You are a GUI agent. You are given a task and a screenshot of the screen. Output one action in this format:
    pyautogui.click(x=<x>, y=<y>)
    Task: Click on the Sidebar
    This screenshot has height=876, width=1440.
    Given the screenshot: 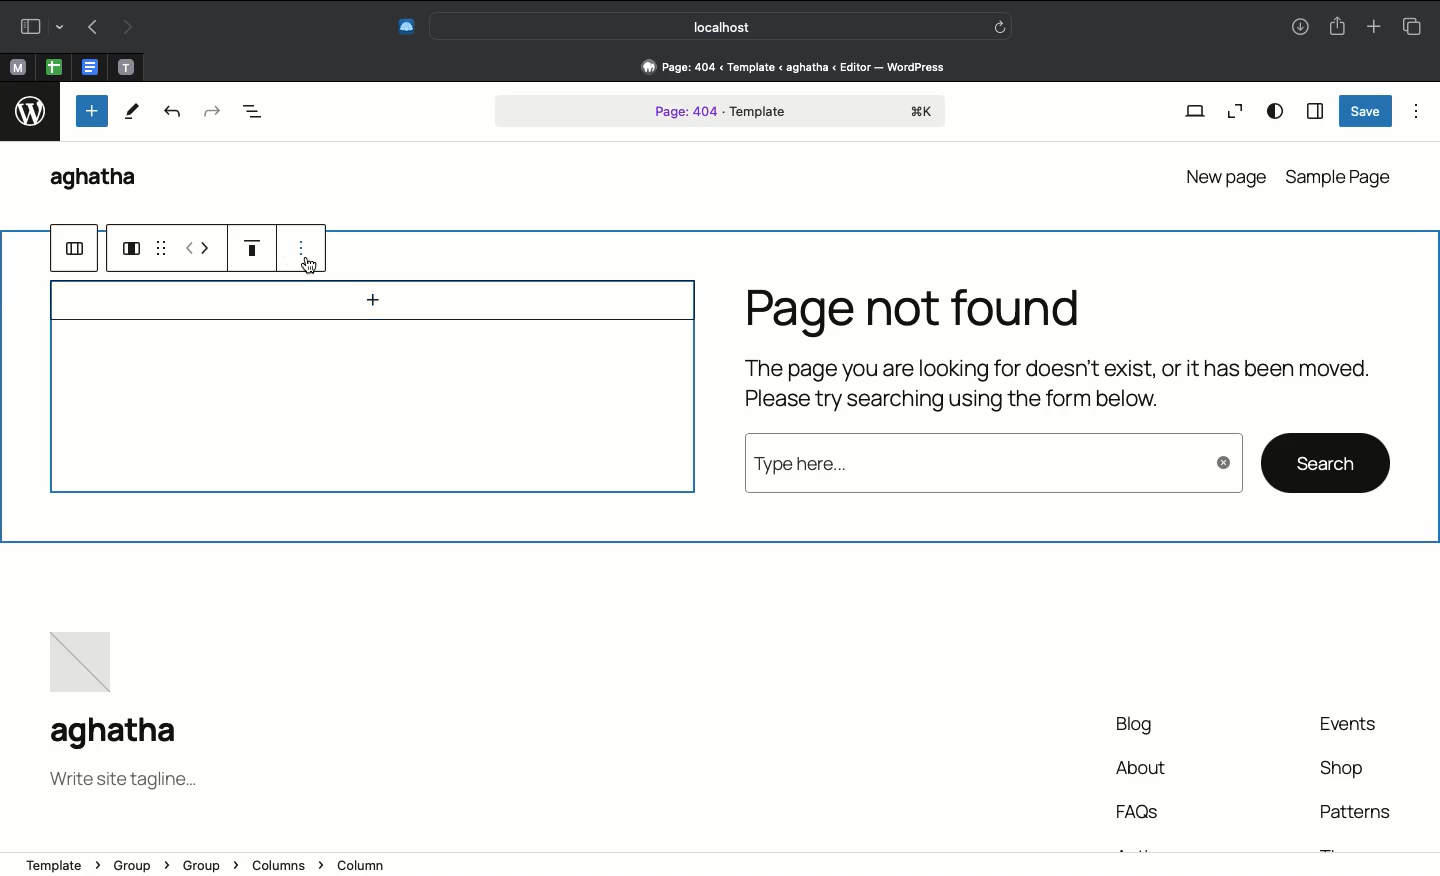 What is the action you would take?
    pyautogui.click(x=1314, y=110)
    